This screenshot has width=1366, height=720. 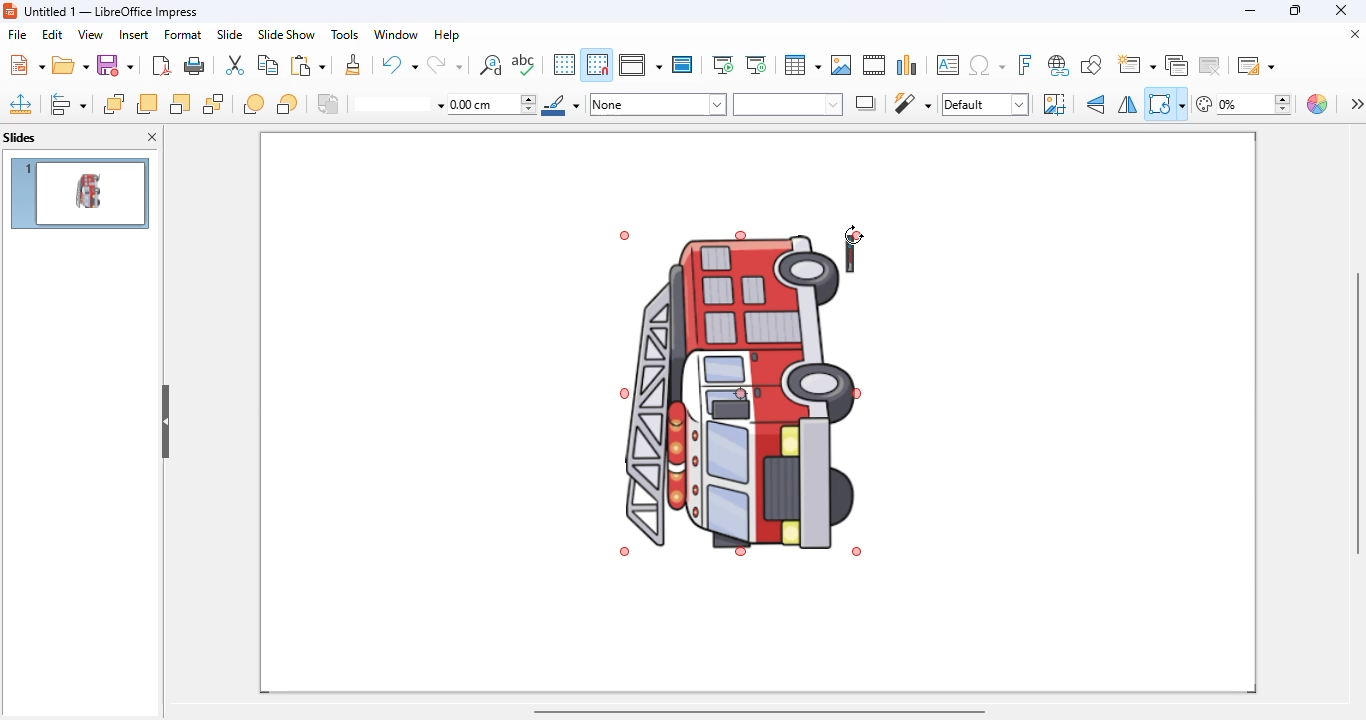 What do you see at coordinates (524, 65) in the screenshot?
I see `spelling` at bounding box center [524, 65].